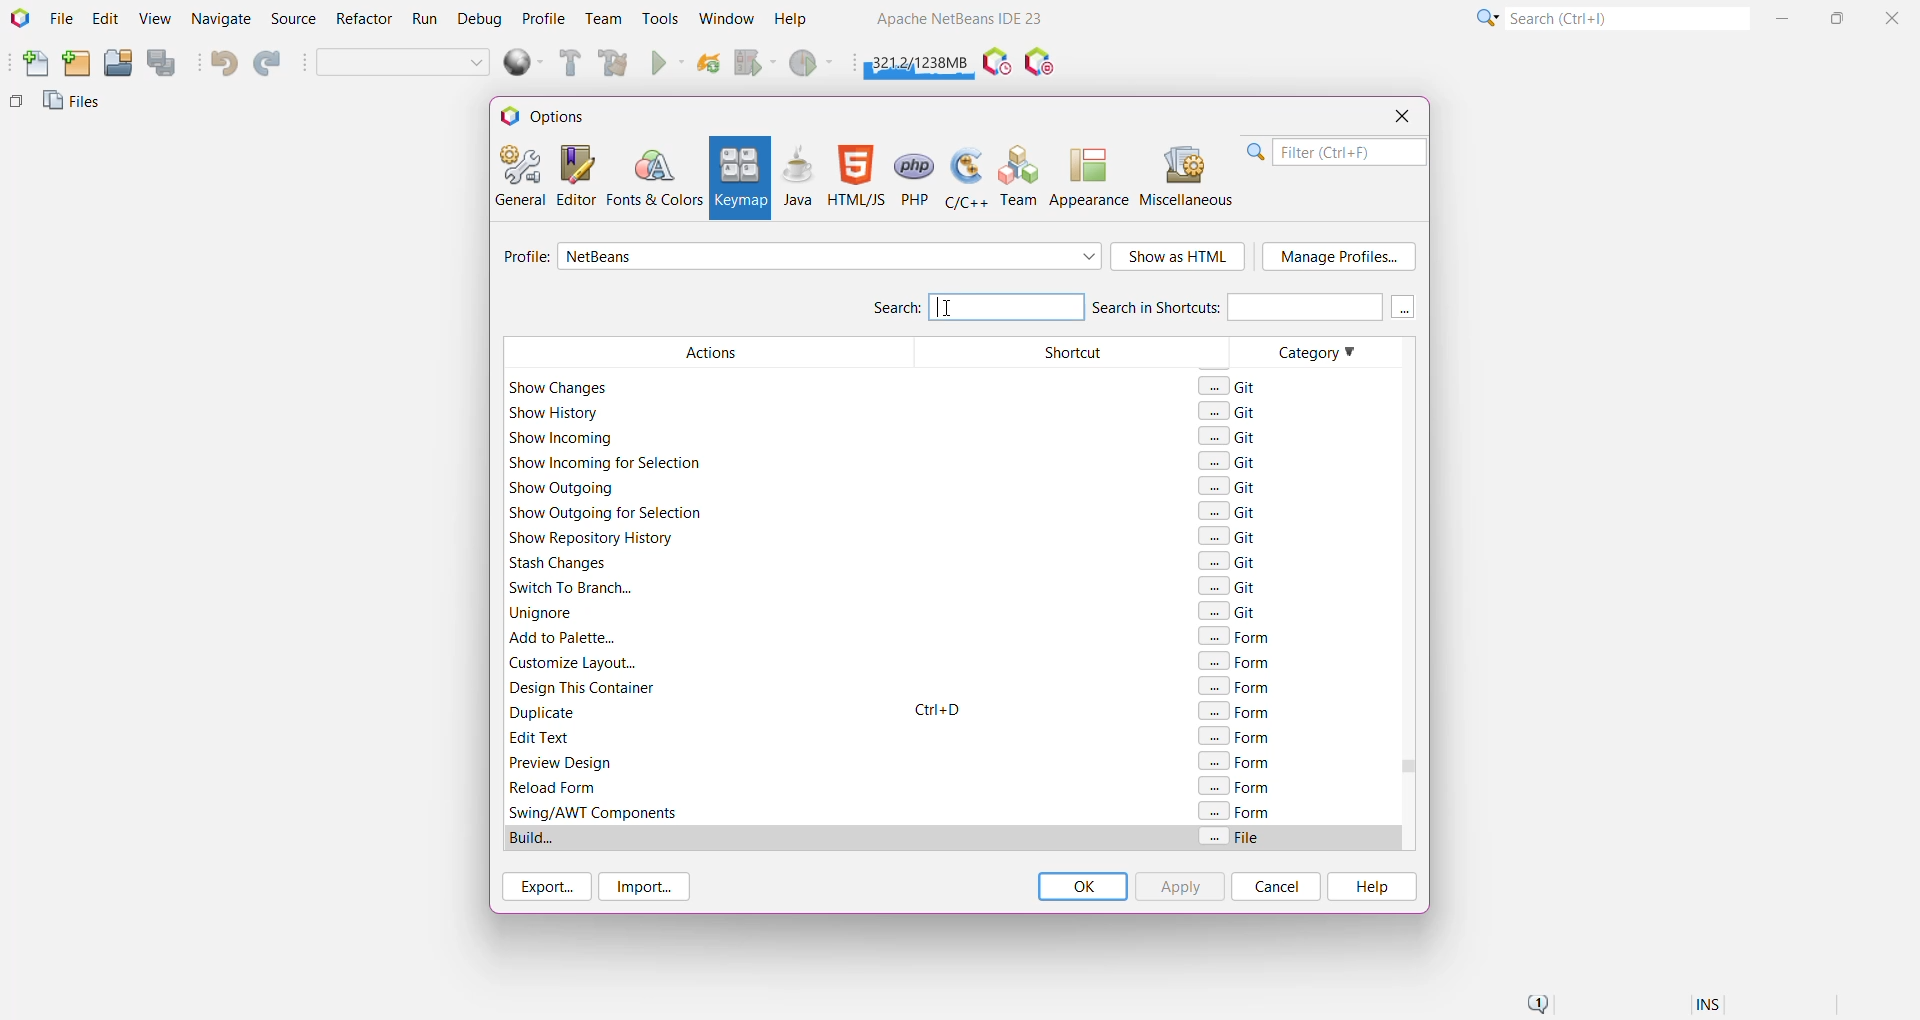 This screenshot has height=1020, width=1920. I want to click on Team, so click(602, 19).